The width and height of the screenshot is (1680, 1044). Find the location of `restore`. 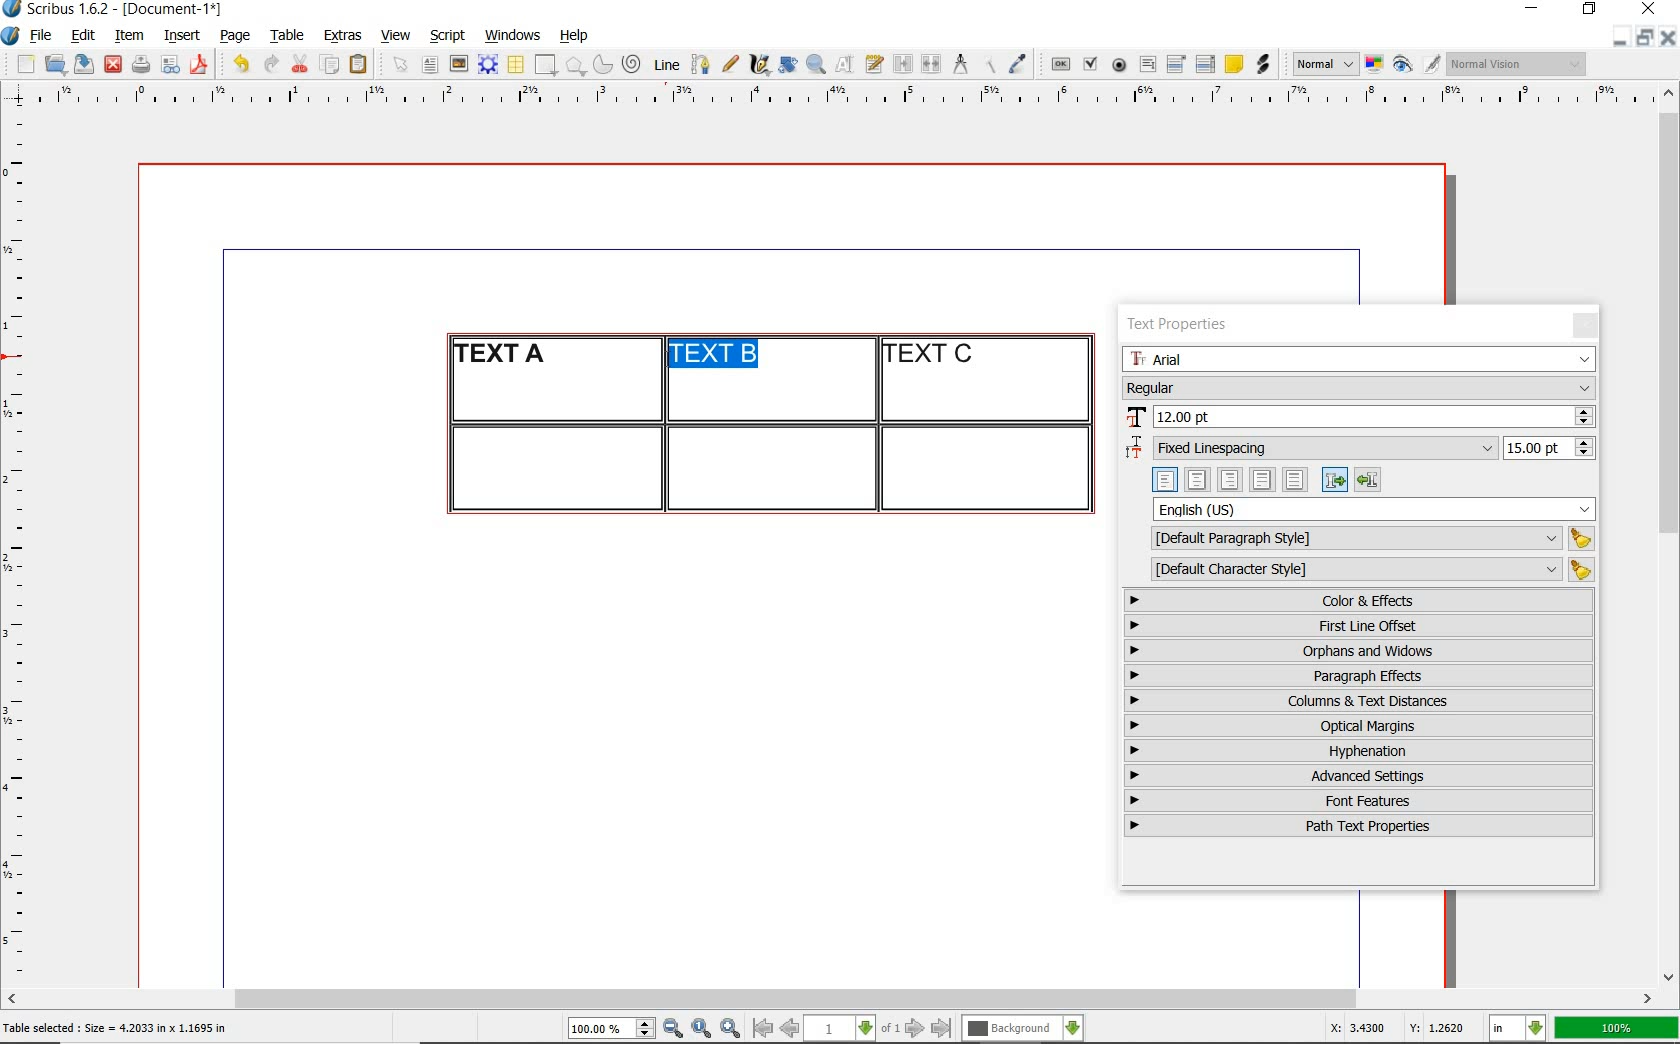

restore is located at coordinates (1645, 36).